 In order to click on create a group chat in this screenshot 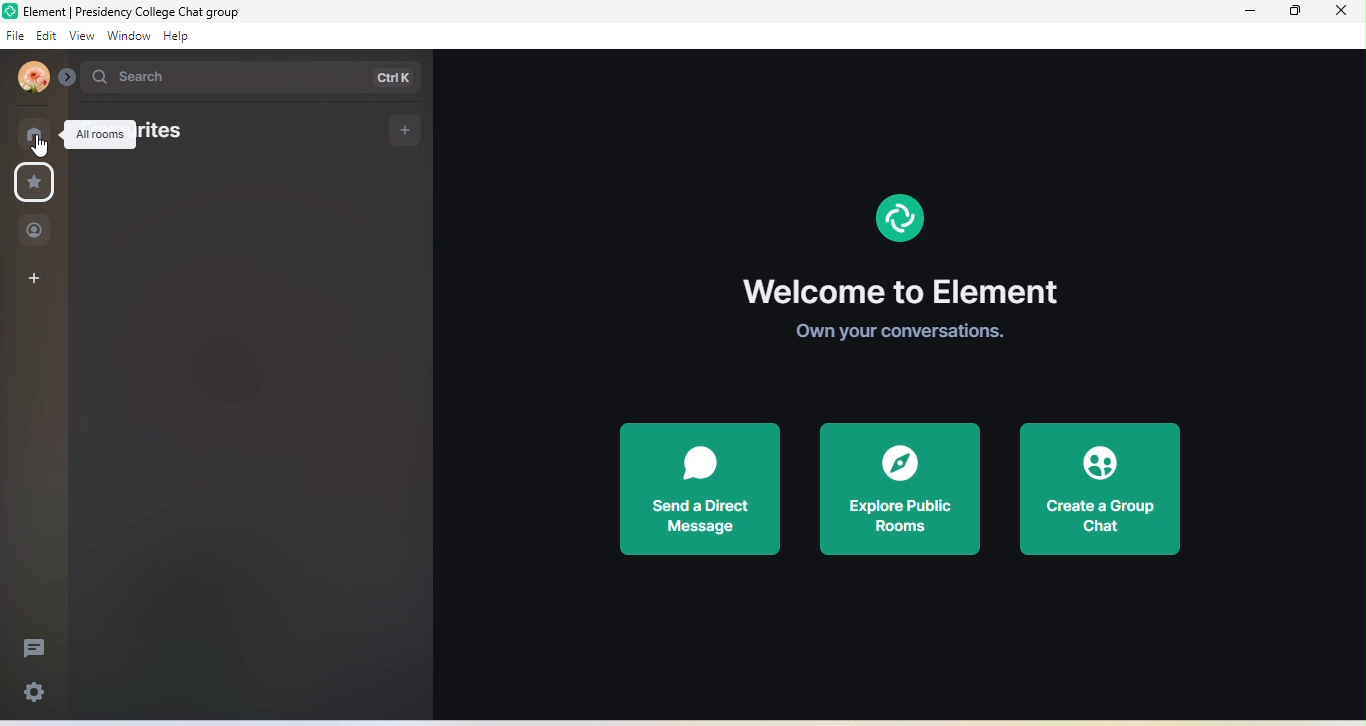, I will do `click(1097, 491)`.